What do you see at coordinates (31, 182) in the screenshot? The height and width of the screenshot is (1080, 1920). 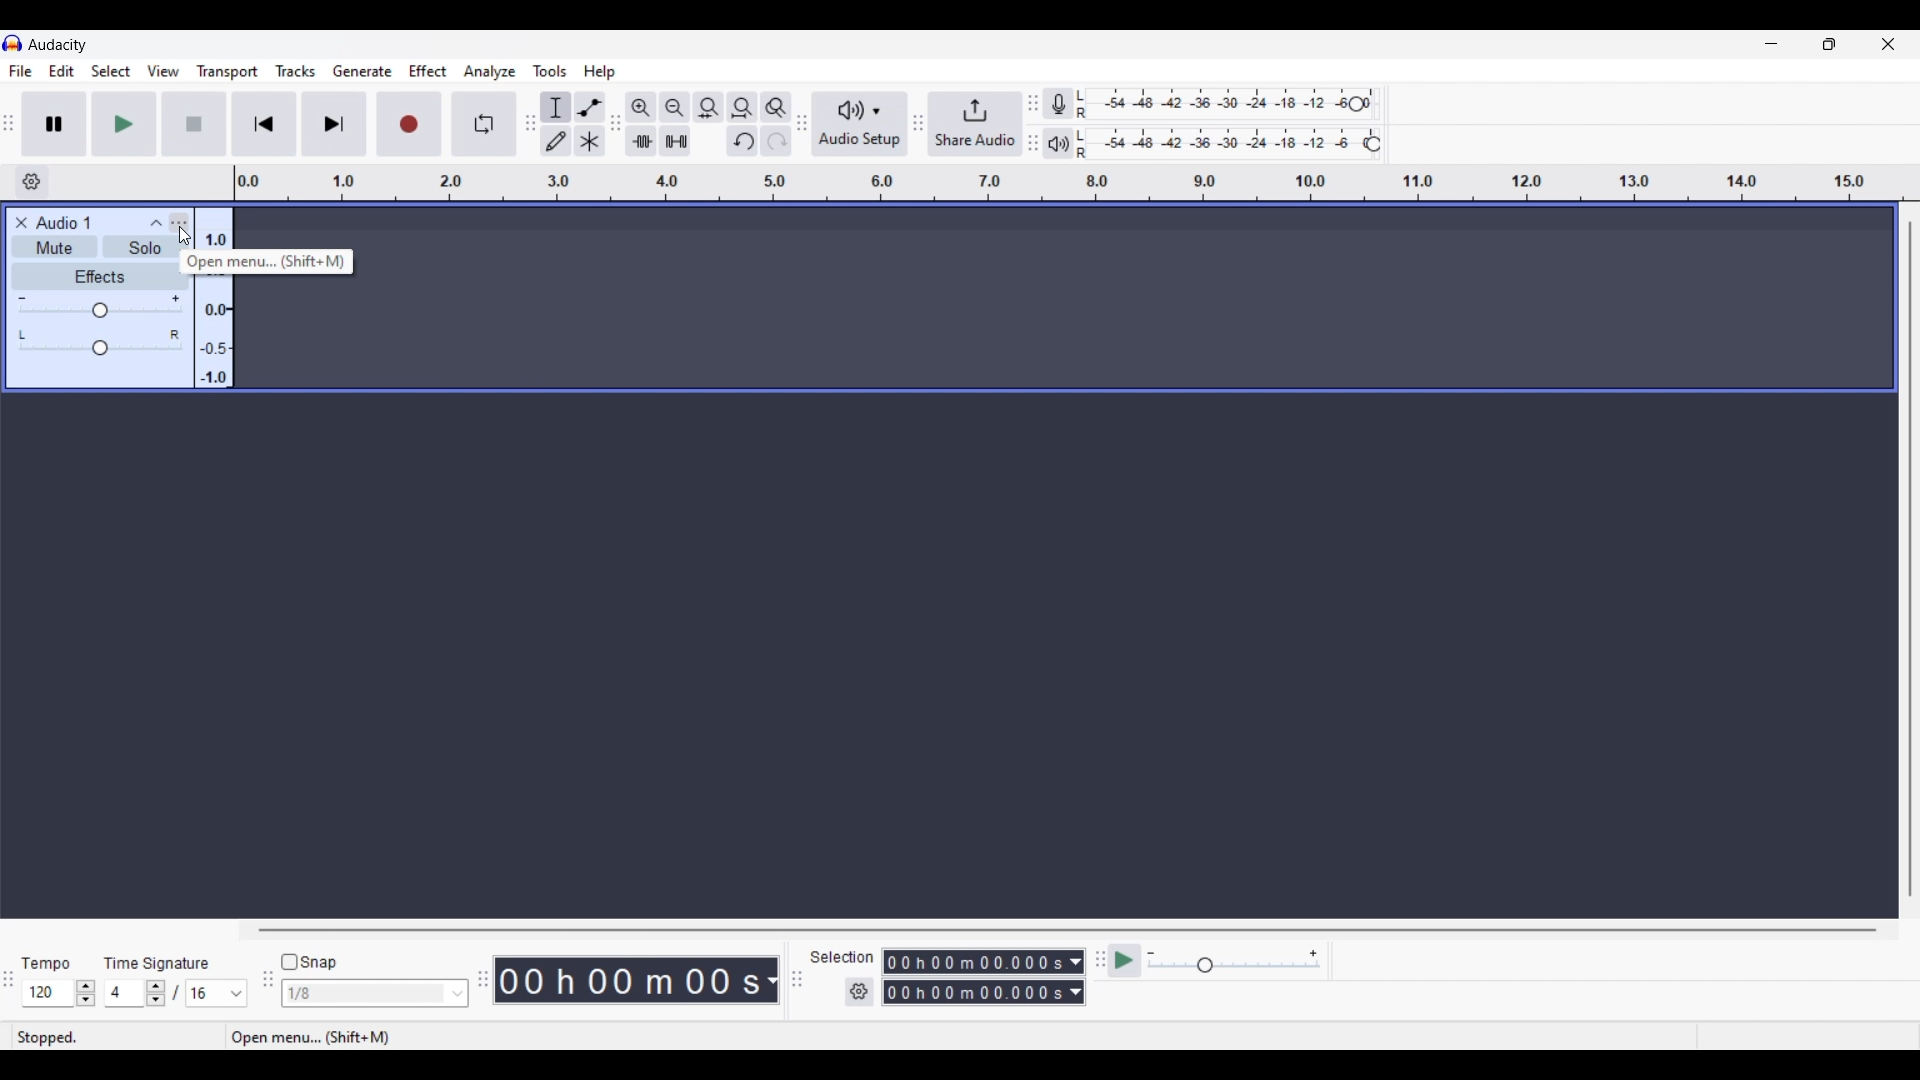 I see `Timeline options` at bounding box center [31, 182].